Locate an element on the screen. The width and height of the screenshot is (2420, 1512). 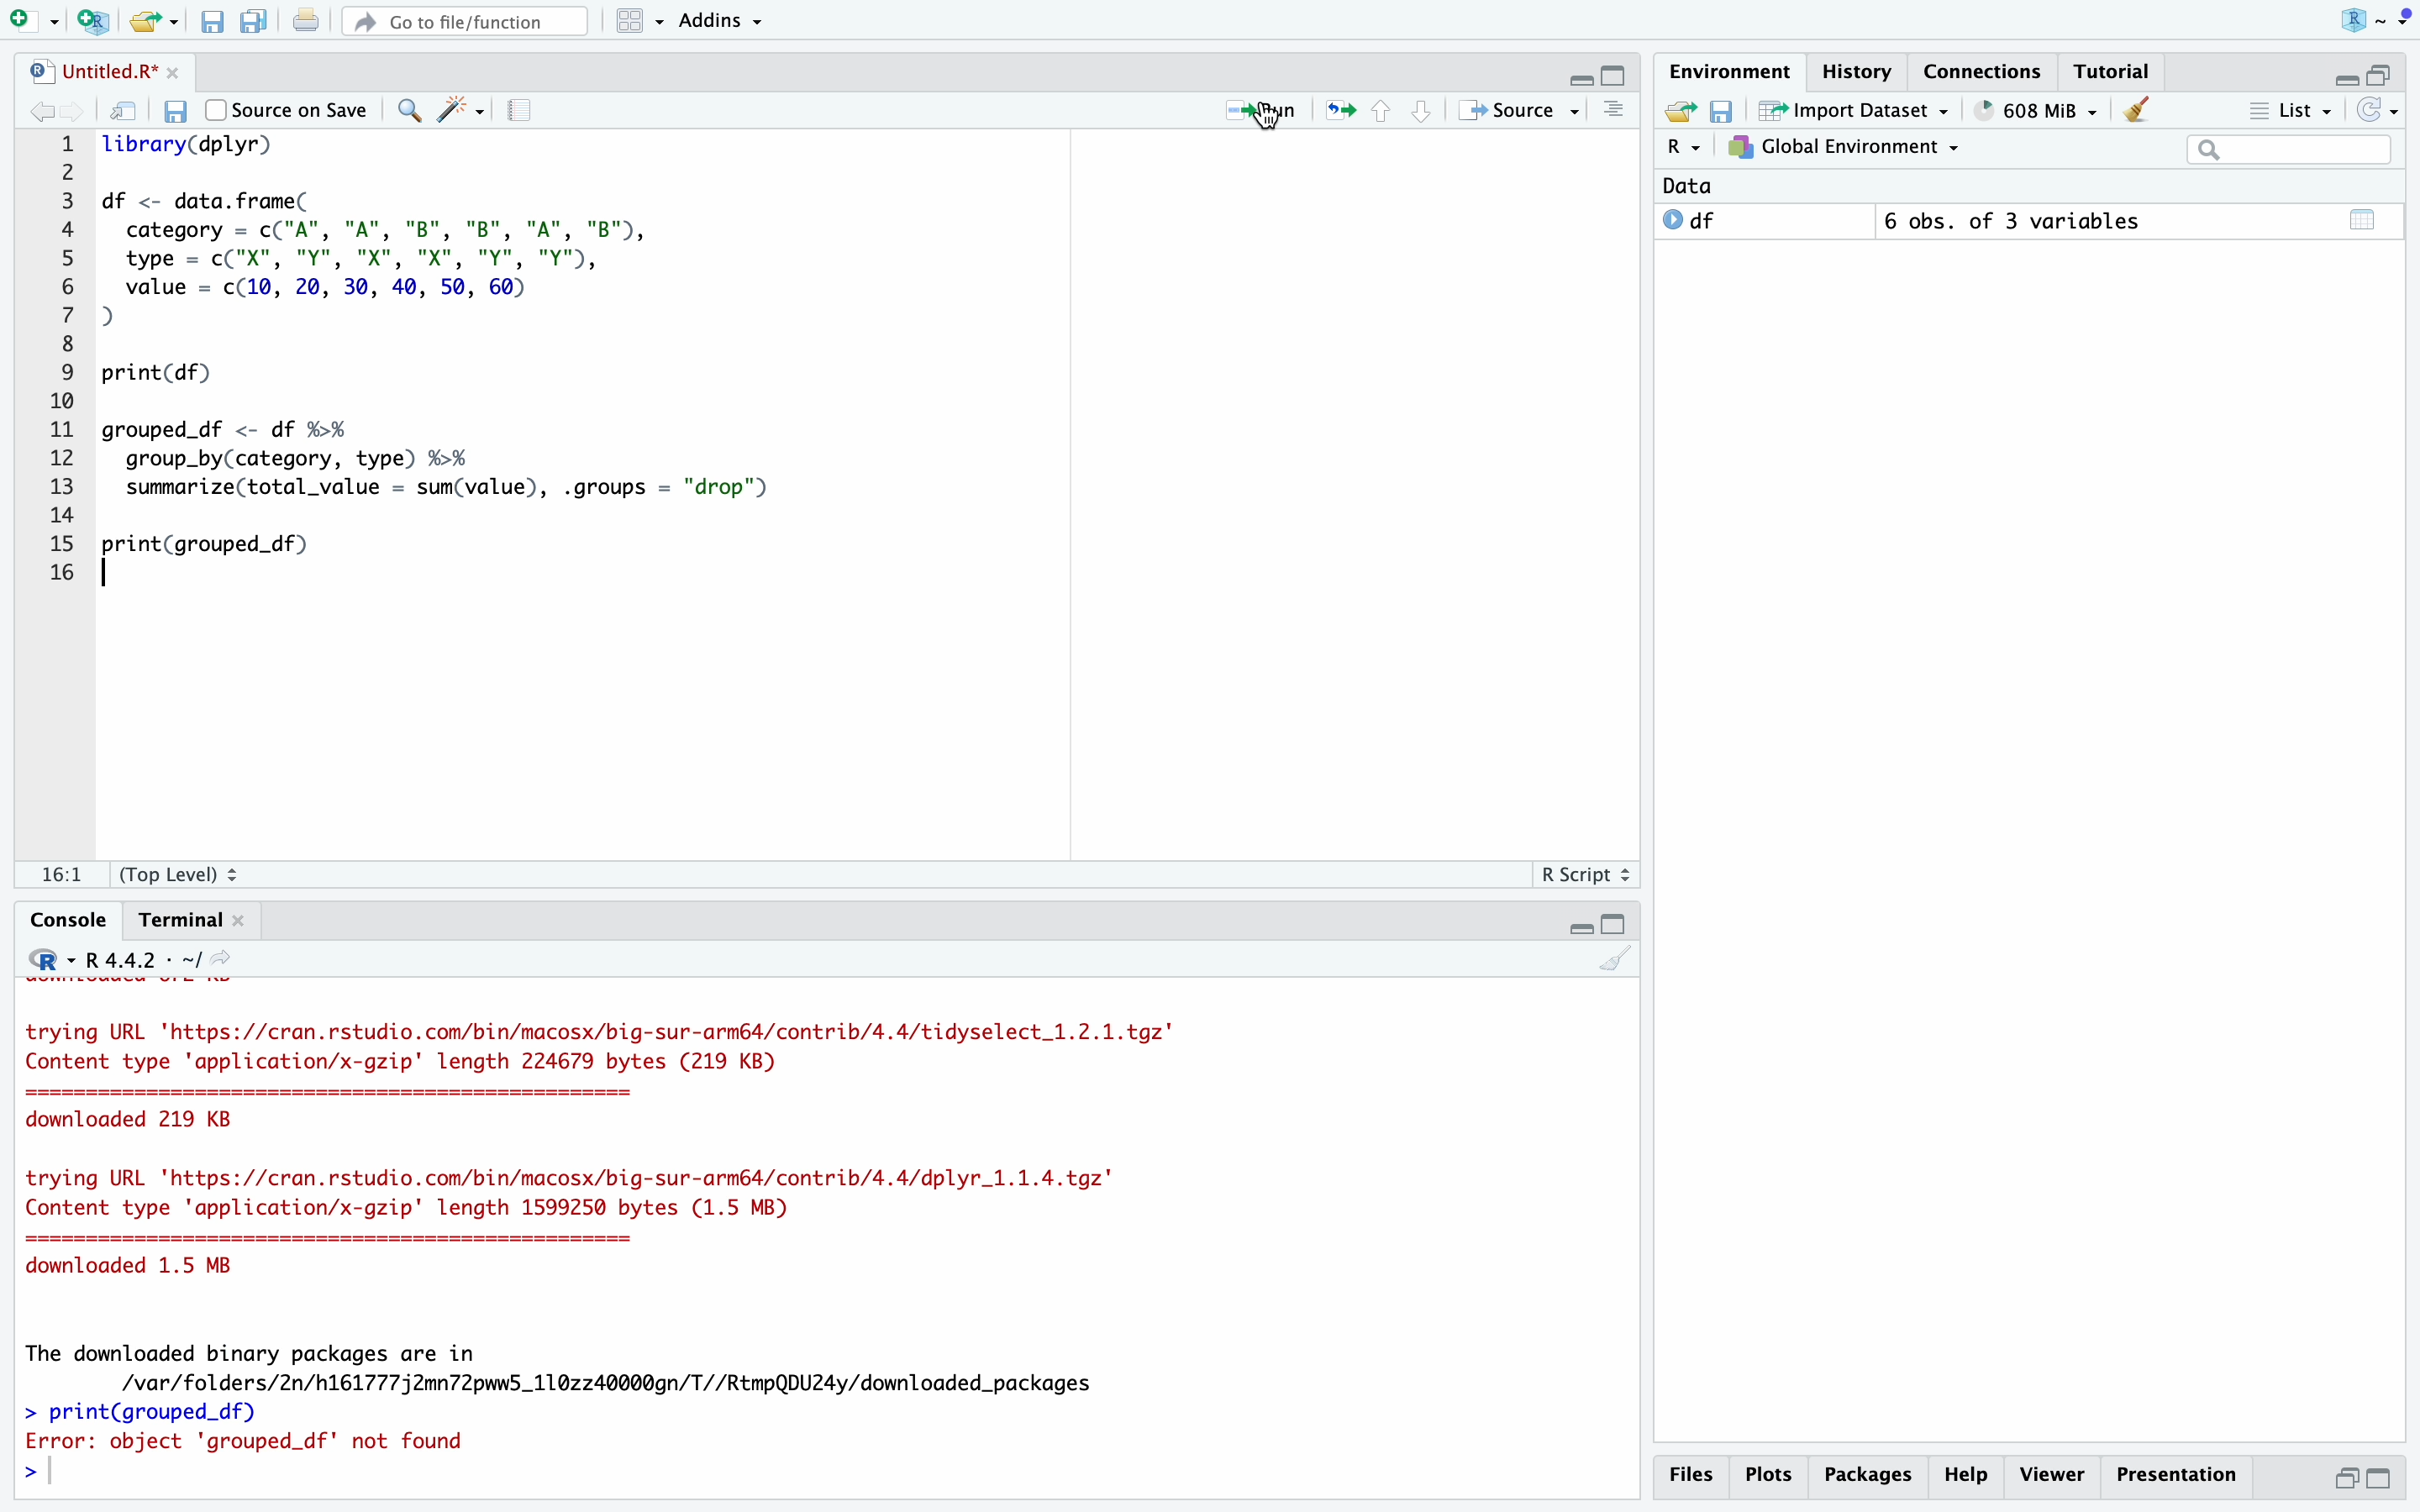
Export history logs is located at coordinates (1683, 110).